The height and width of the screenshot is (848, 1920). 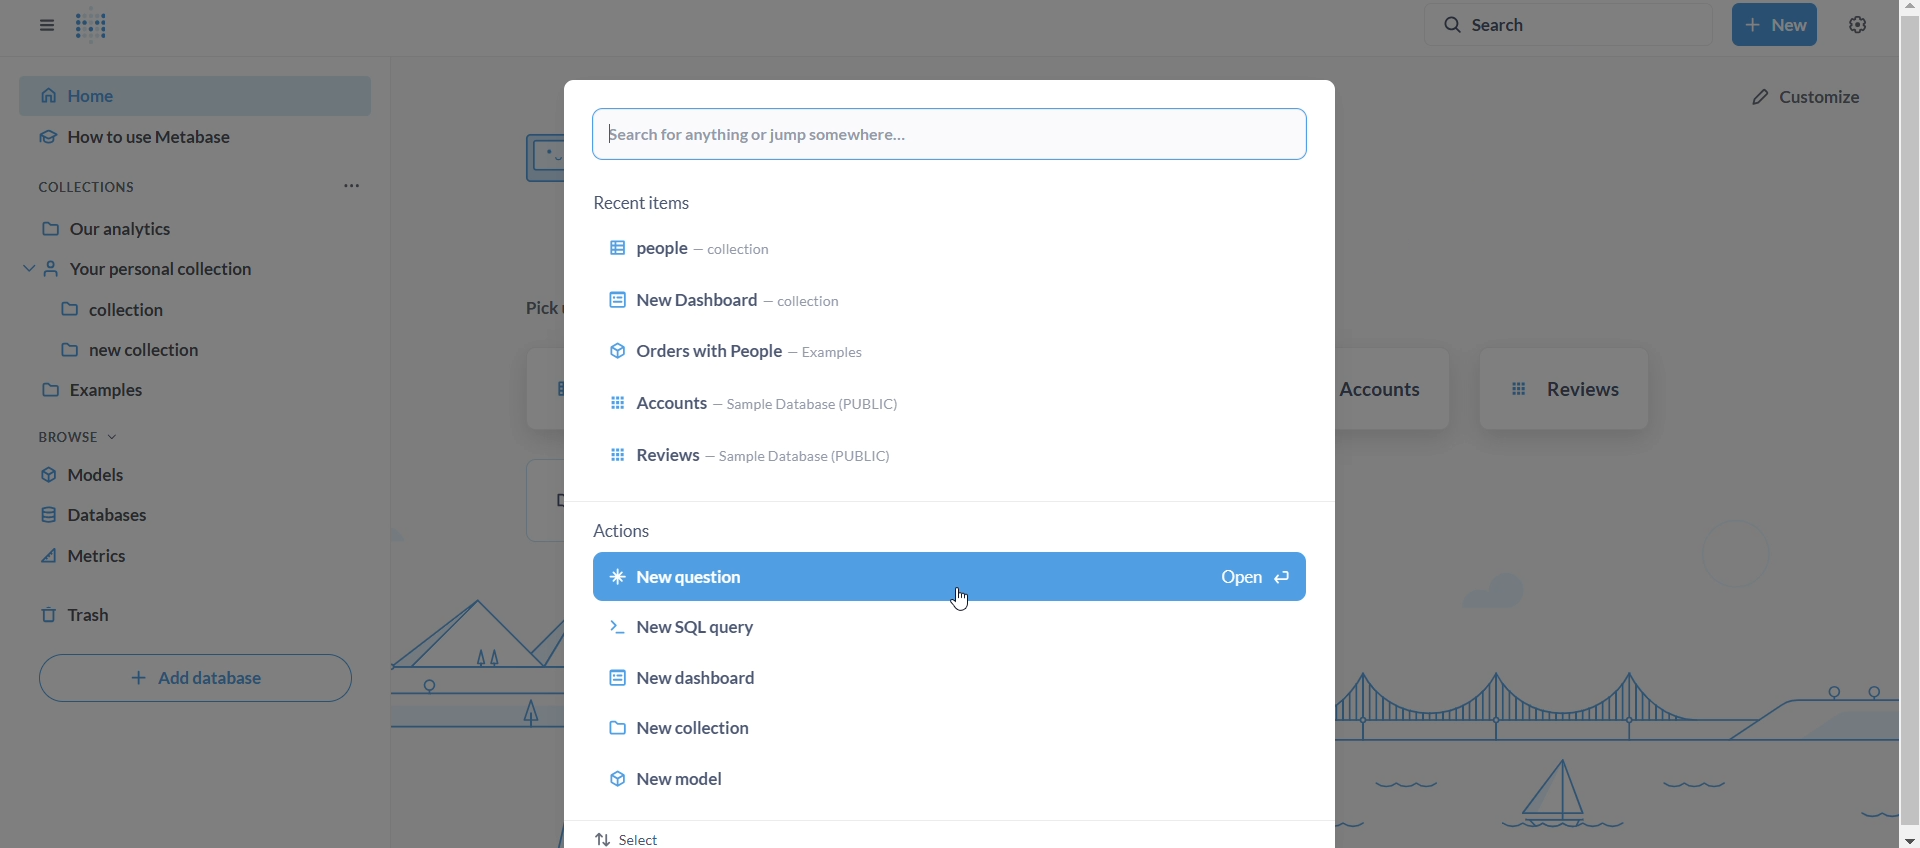 What do you see at coordinates (100, 26) in the screenshot?
I see `logo` at bounding box center [100, 26].